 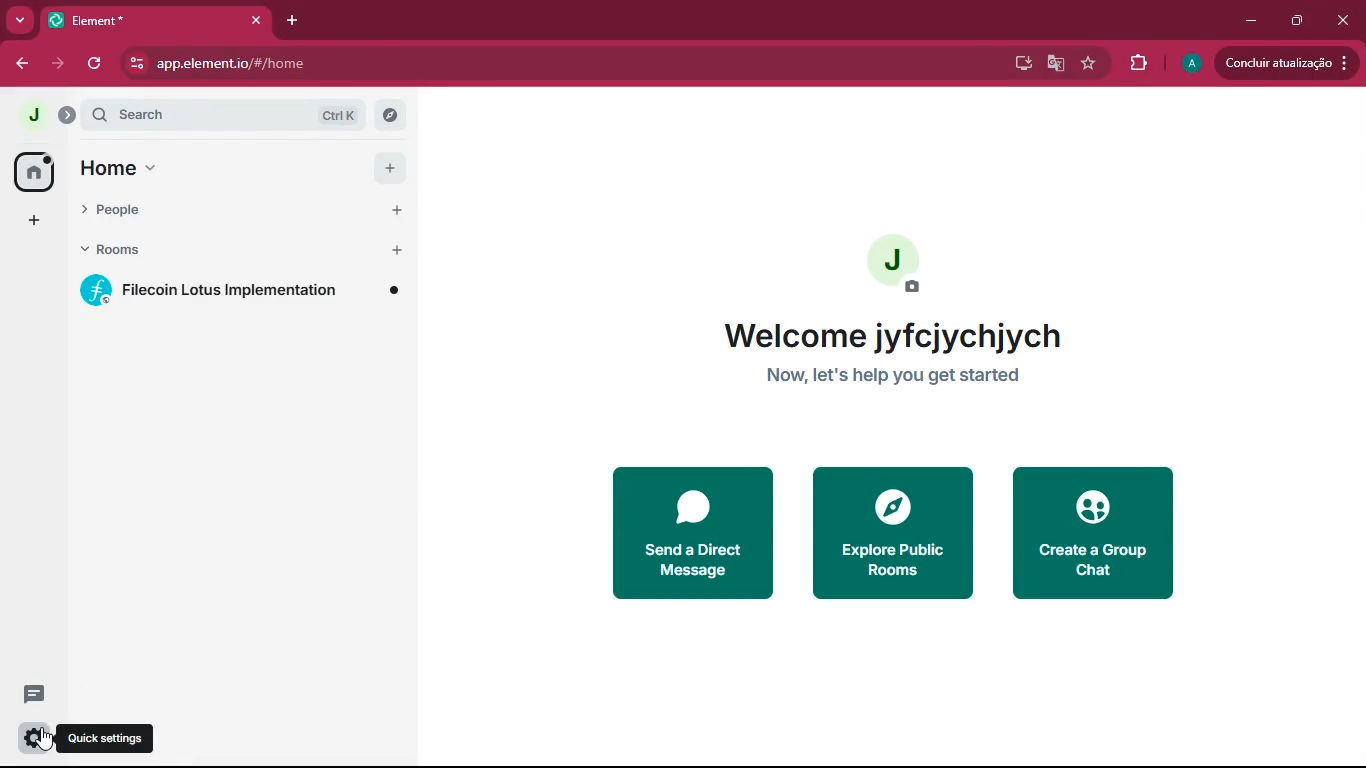 I want to click on Add , so click(x=393, y=211).